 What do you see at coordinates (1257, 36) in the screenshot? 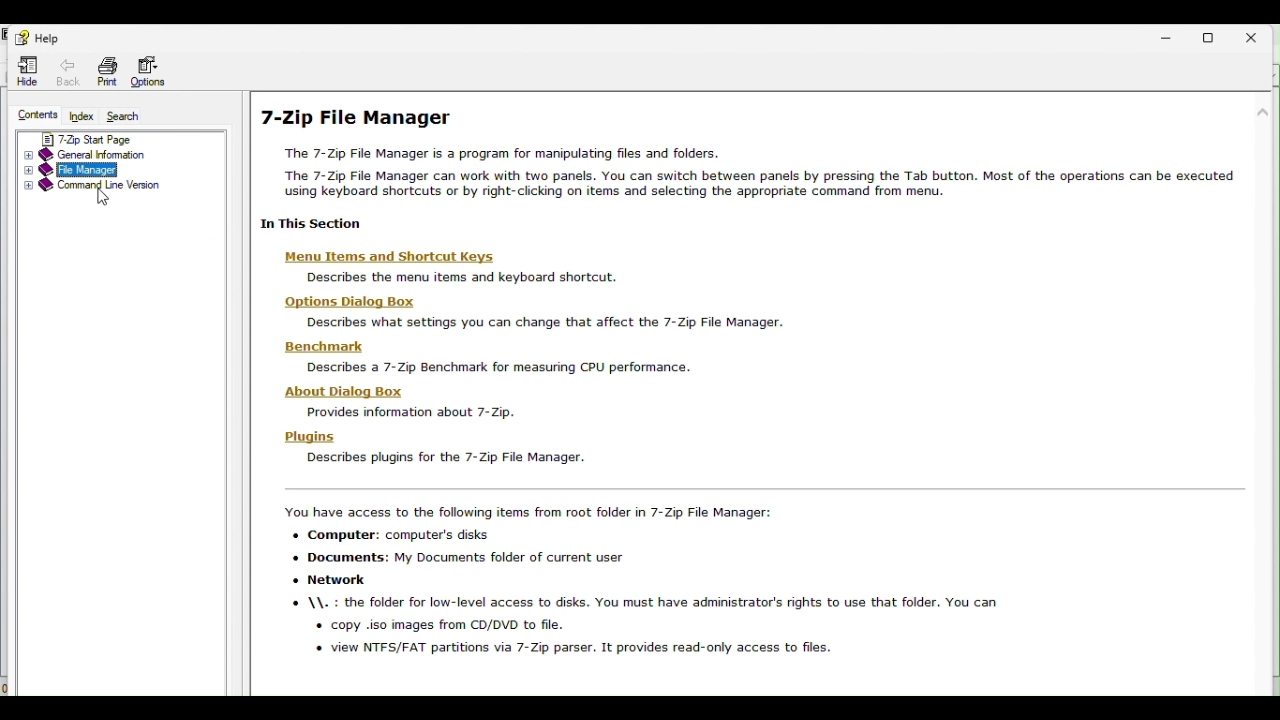
I see `close` at bounding box center [1257, 36].